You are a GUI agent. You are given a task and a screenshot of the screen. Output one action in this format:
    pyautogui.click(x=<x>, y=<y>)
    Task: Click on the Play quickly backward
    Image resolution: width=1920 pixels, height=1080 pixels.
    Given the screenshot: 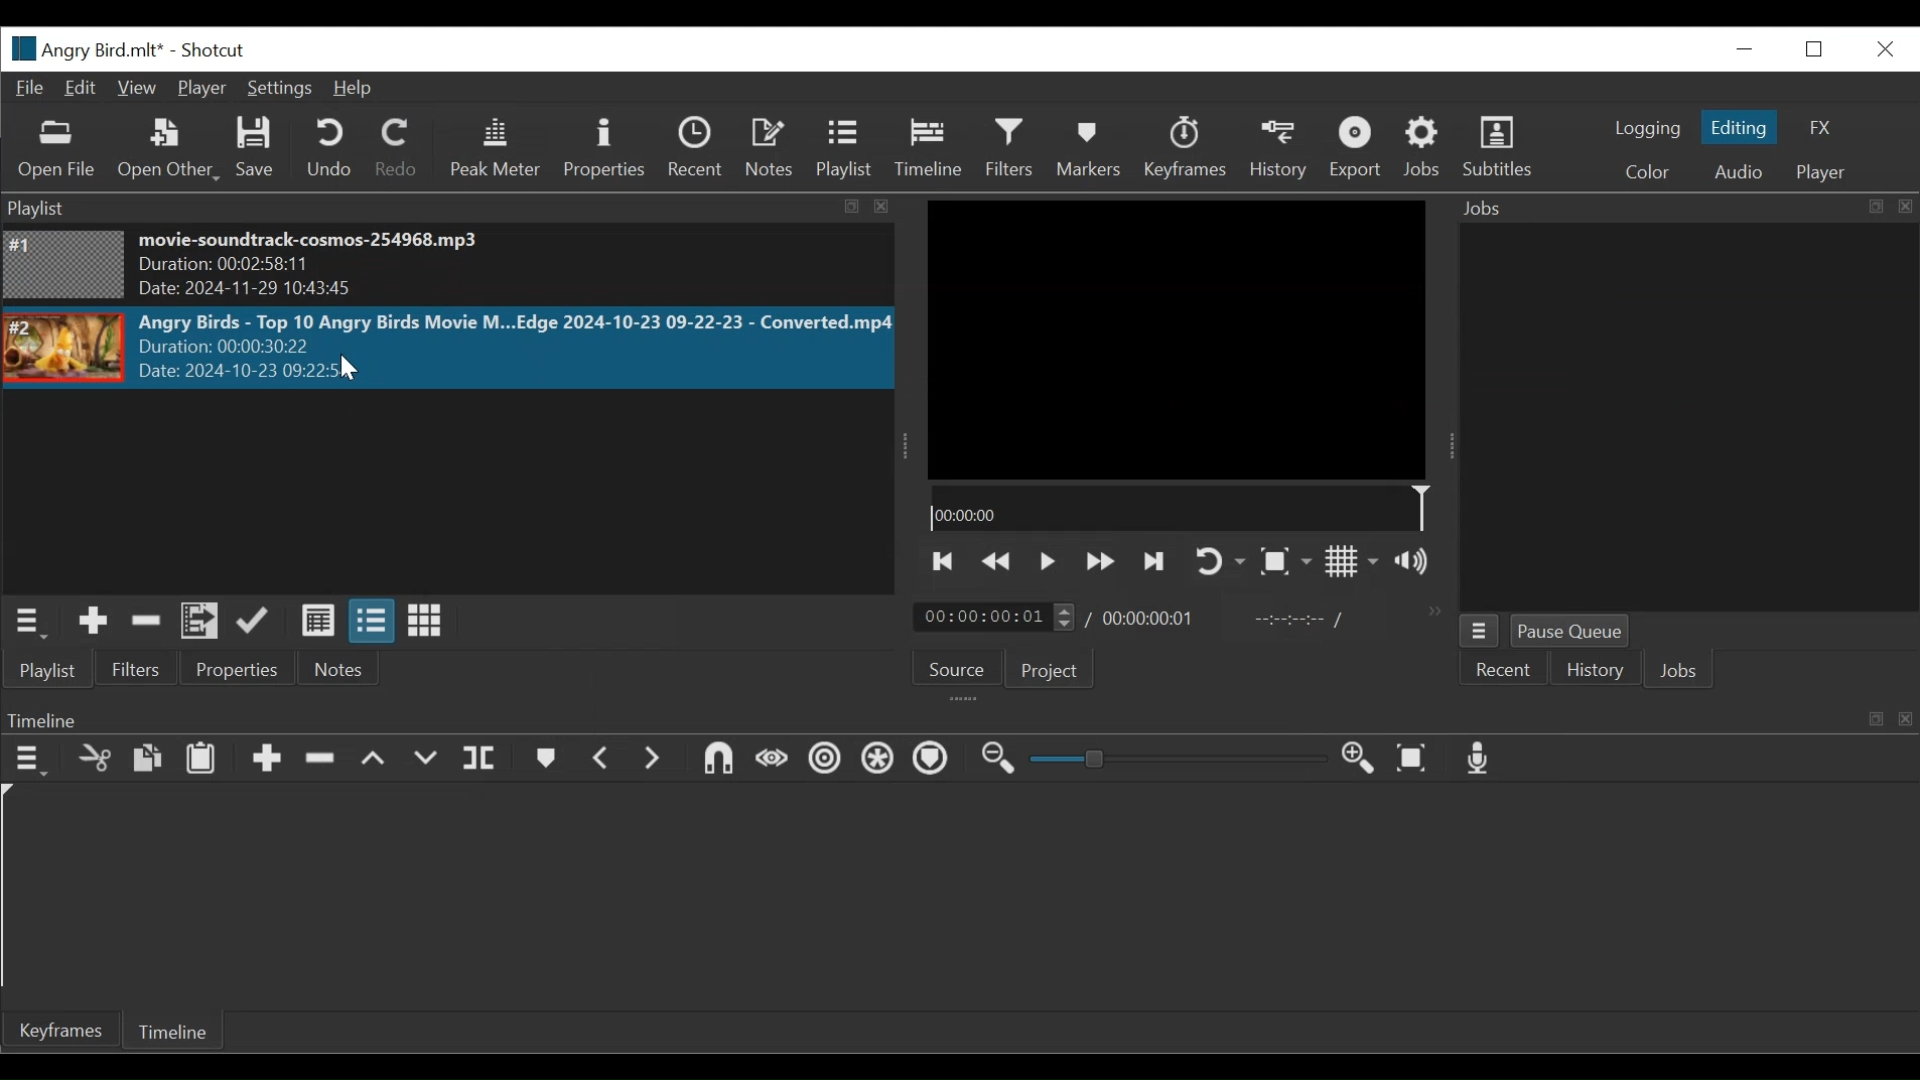 What is the action you would take?
    pyautogui.click(x=999, y=562)
    